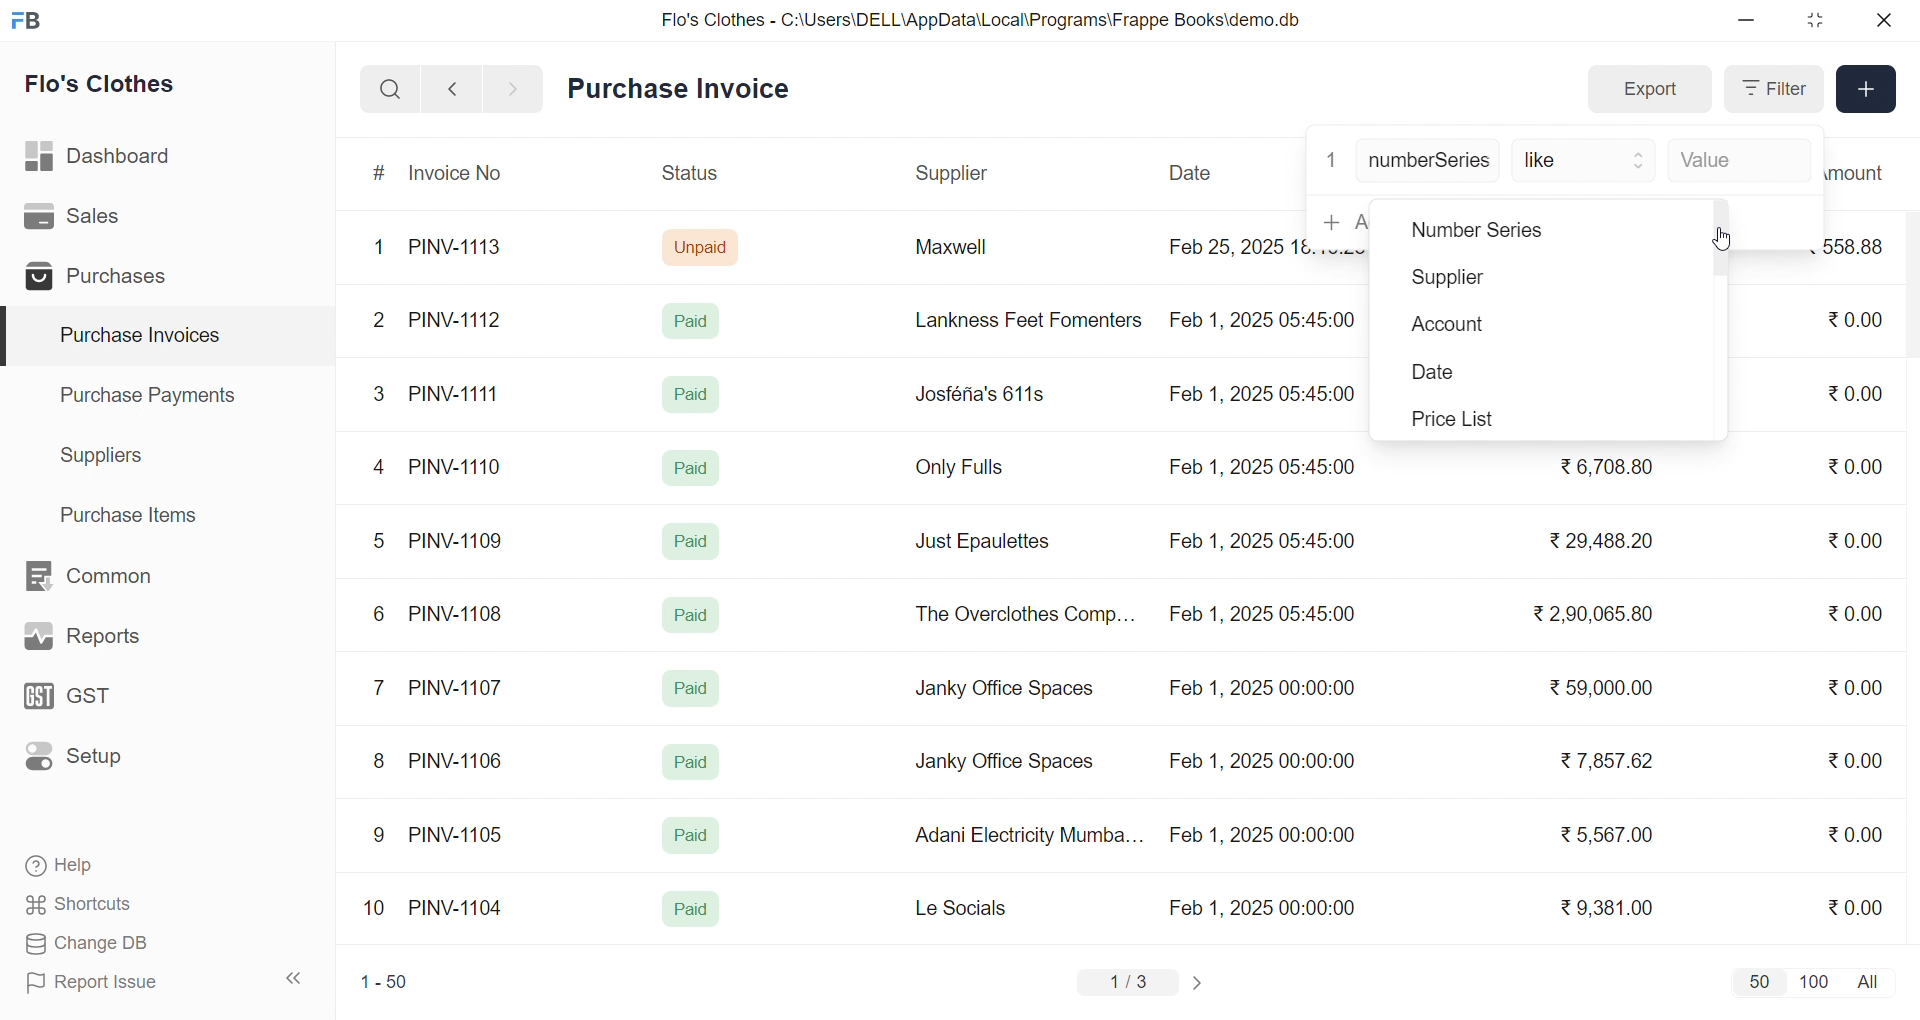 The height and width of the screenshot is (1020, 1920). What do you see at coordinates (982, 20) in the screenshot?
I see `Flo's Clothes - C:\Users\DELL\AppData\Local\Programs\Frappe Books\demo.db` at bounding box center [982, 20].